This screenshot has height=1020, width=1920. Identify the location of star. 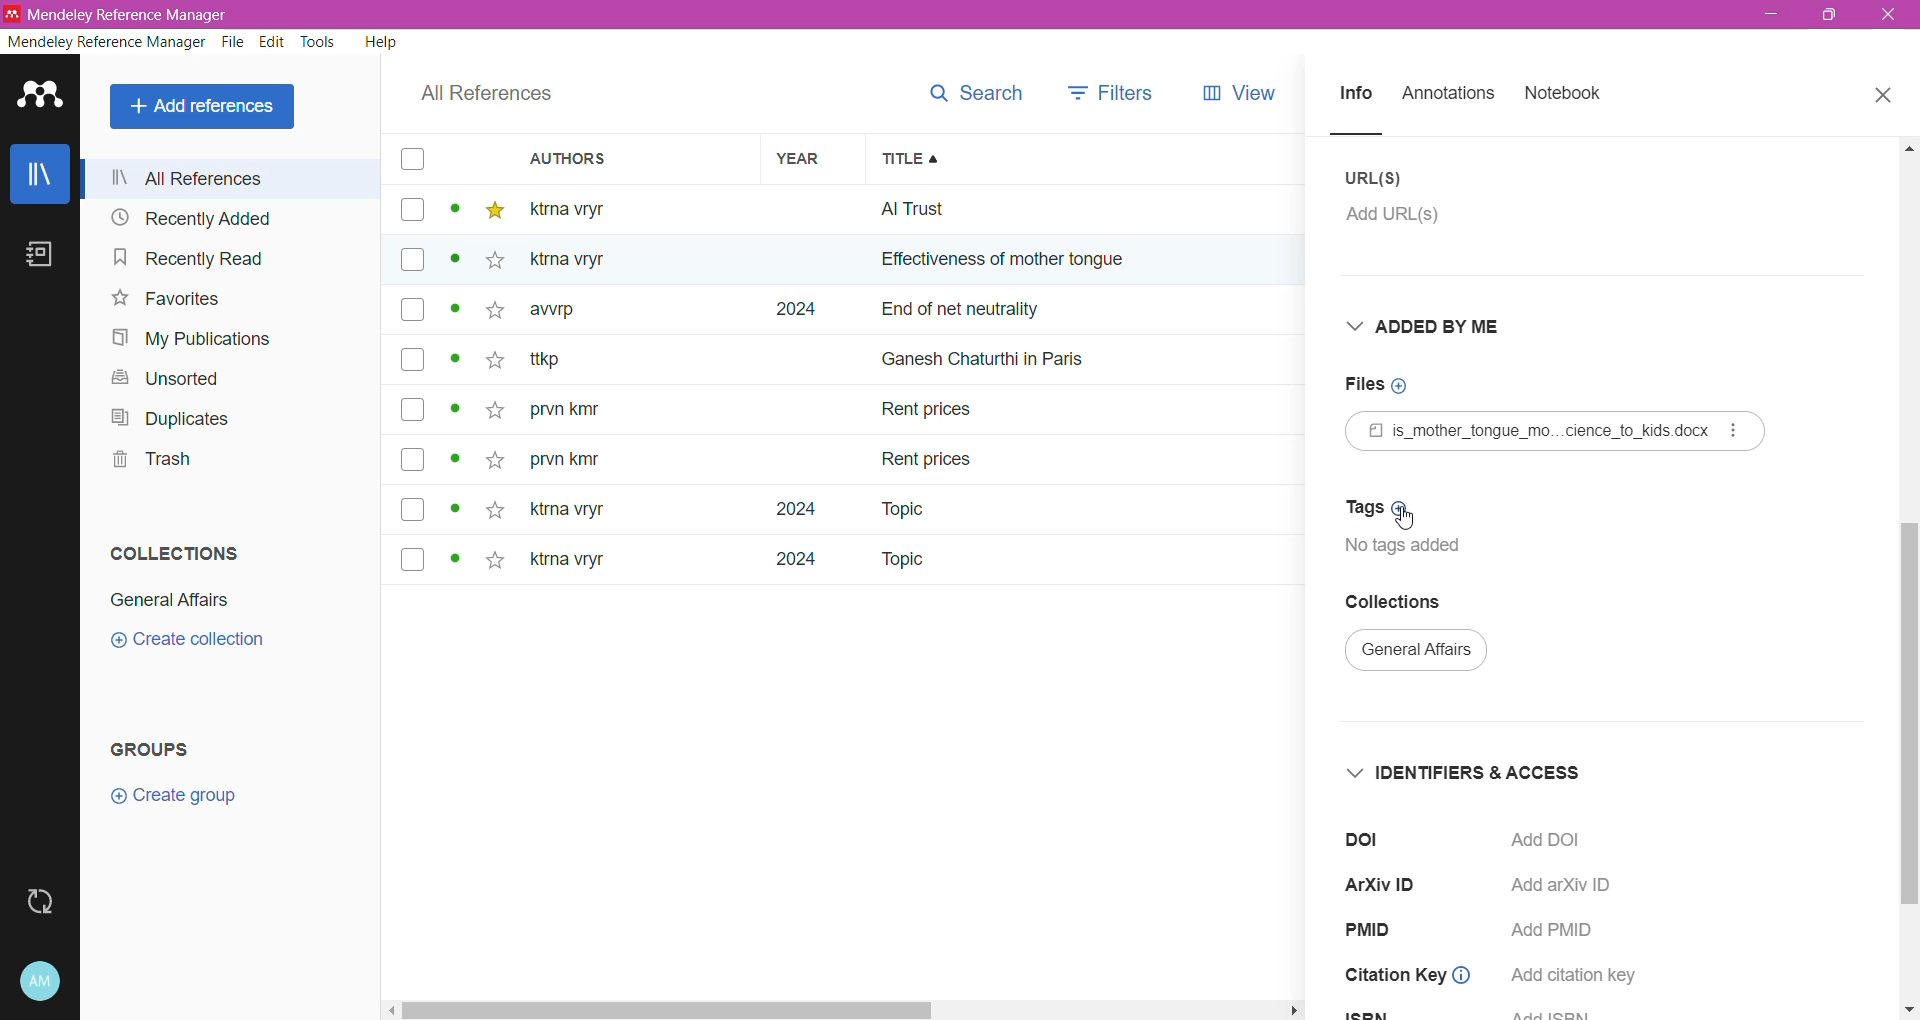
(491, 411).